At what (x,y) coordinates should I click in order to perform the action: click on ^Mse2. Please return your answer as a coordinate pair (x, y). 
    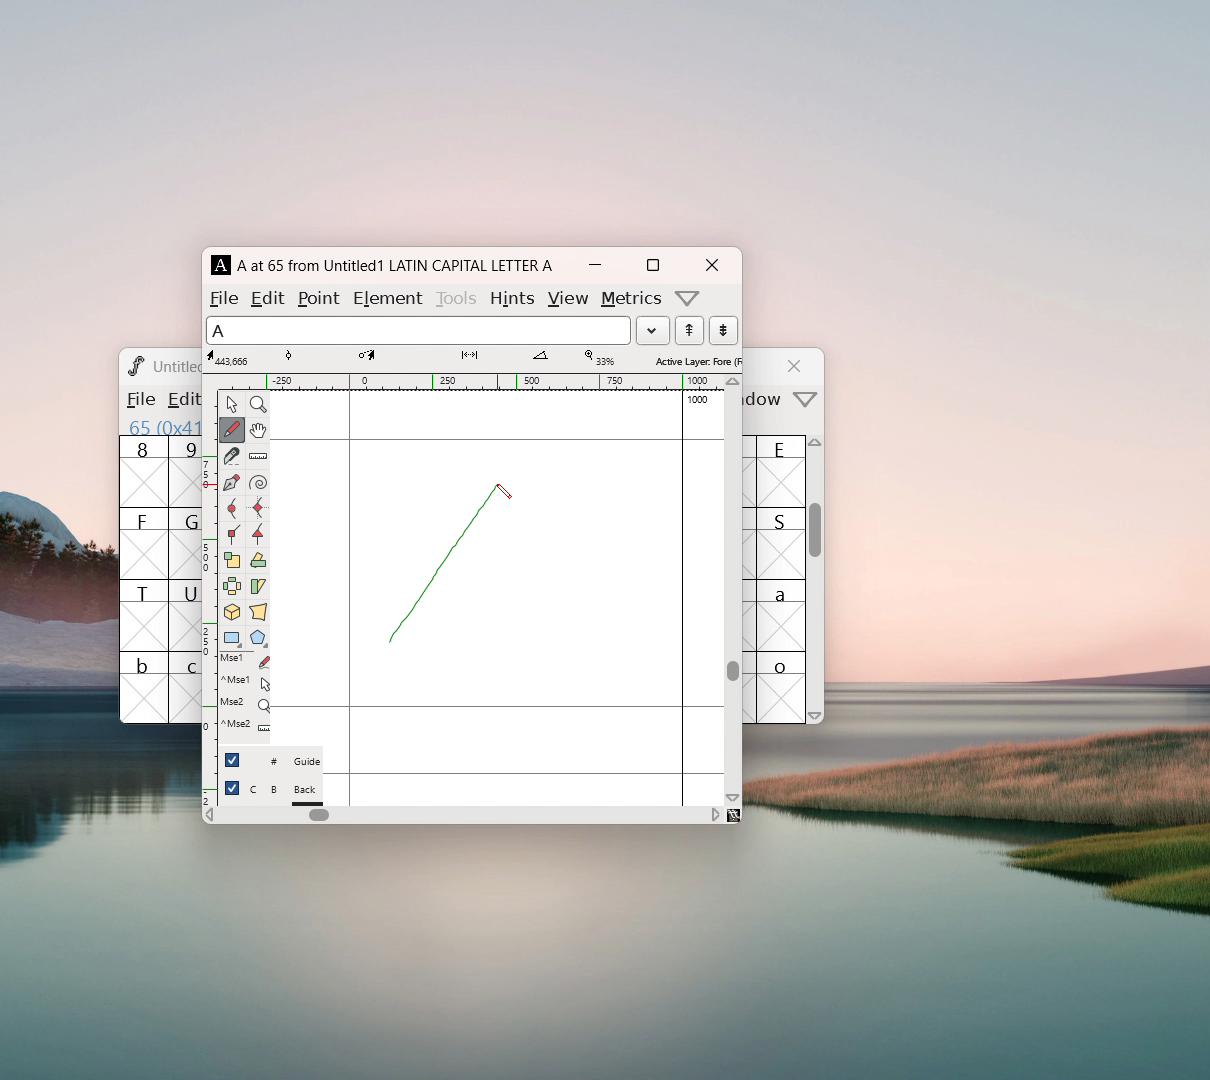
    Looking at the image, I should click on (246, 681).